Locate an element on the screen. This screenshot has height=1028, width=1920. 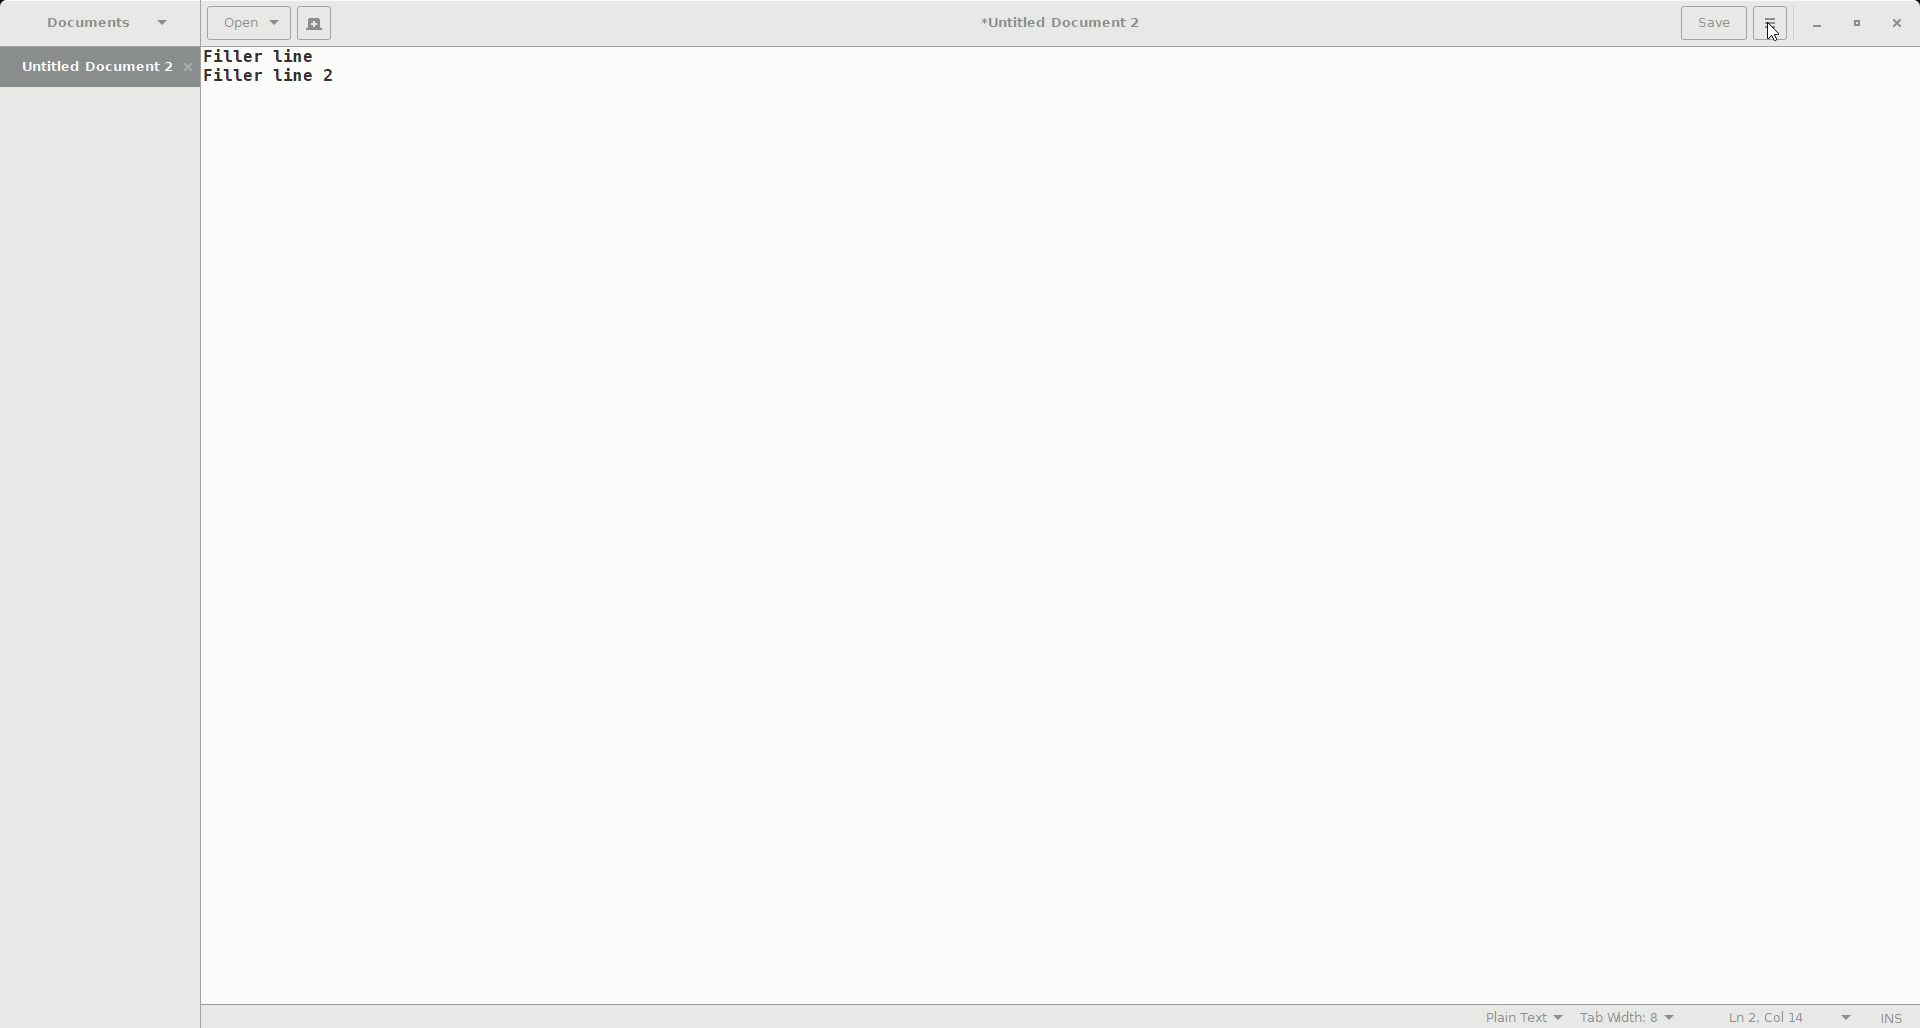
Untitled Document 2 is located at coordinates (1052, 25).